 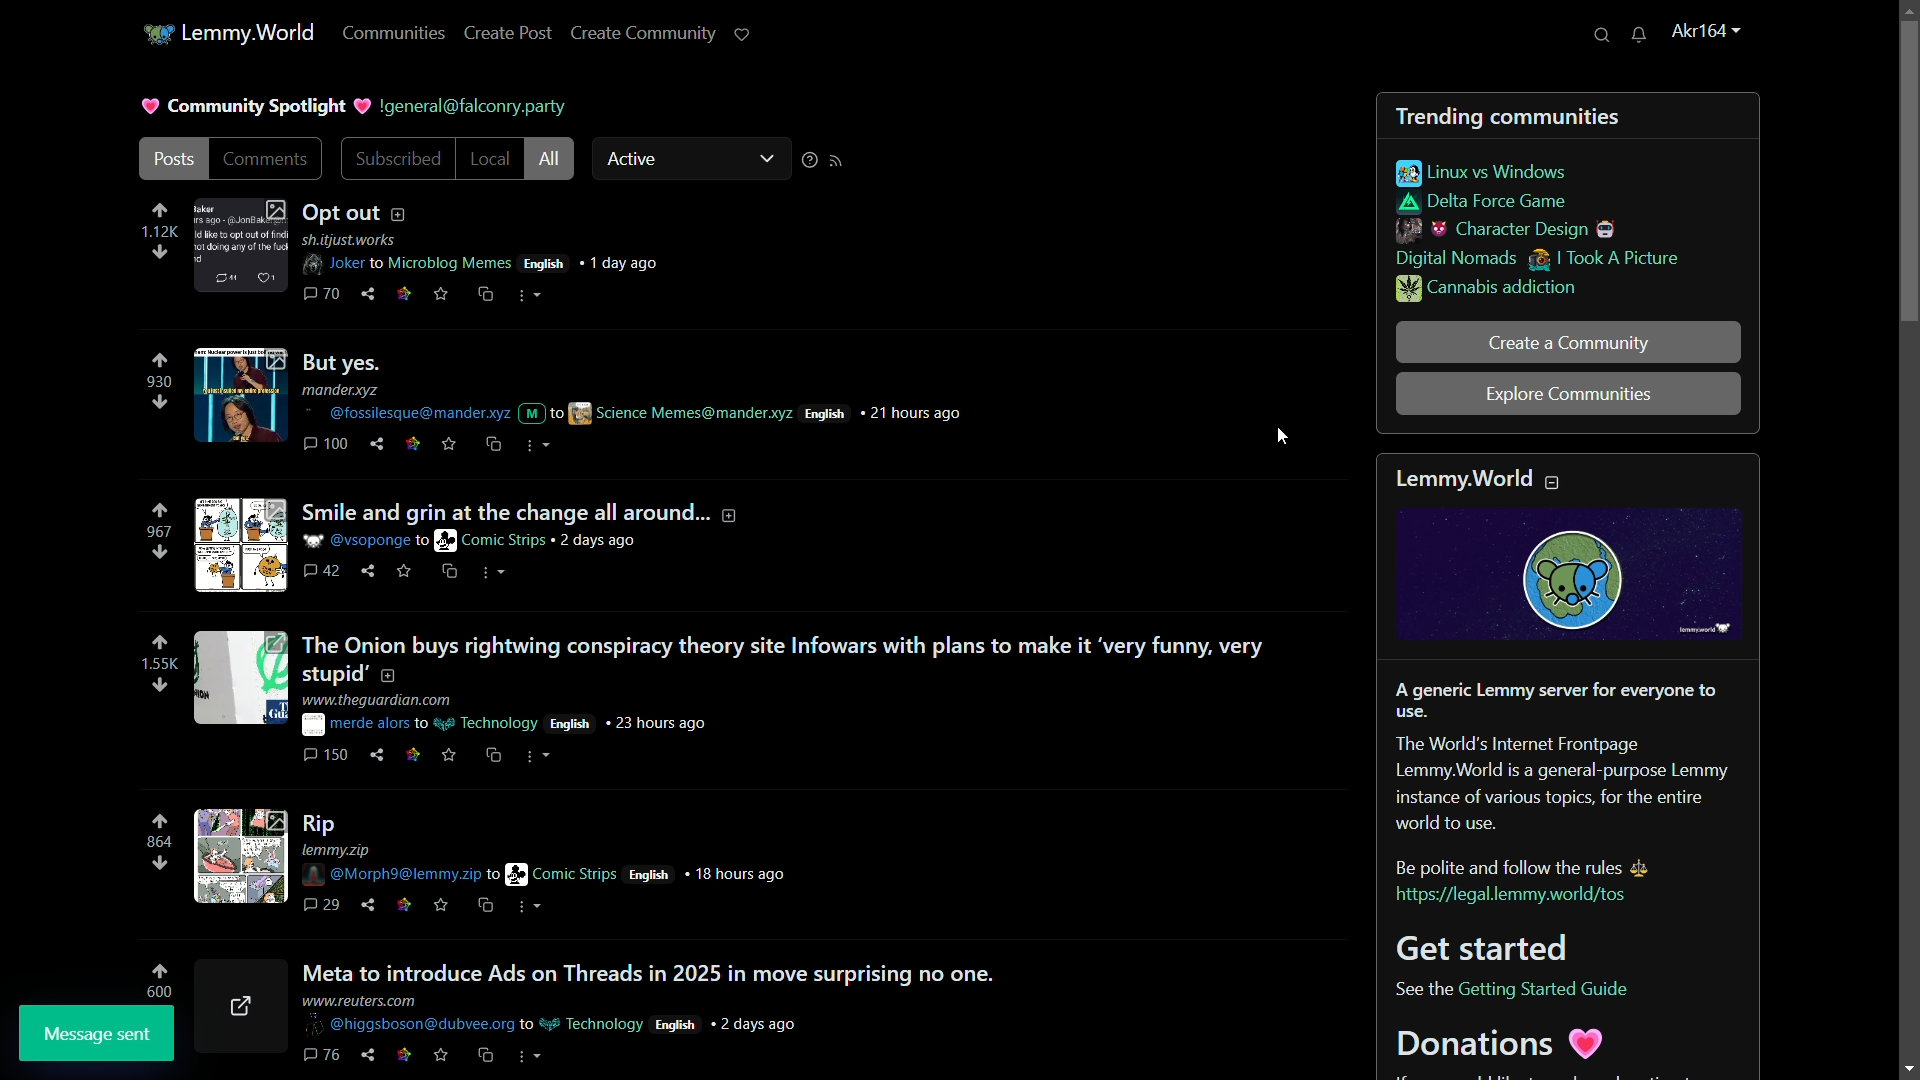 What do you see at coordinates (324, 573) in the screenshot?
I see `comment` at bounding box center [324, 573].